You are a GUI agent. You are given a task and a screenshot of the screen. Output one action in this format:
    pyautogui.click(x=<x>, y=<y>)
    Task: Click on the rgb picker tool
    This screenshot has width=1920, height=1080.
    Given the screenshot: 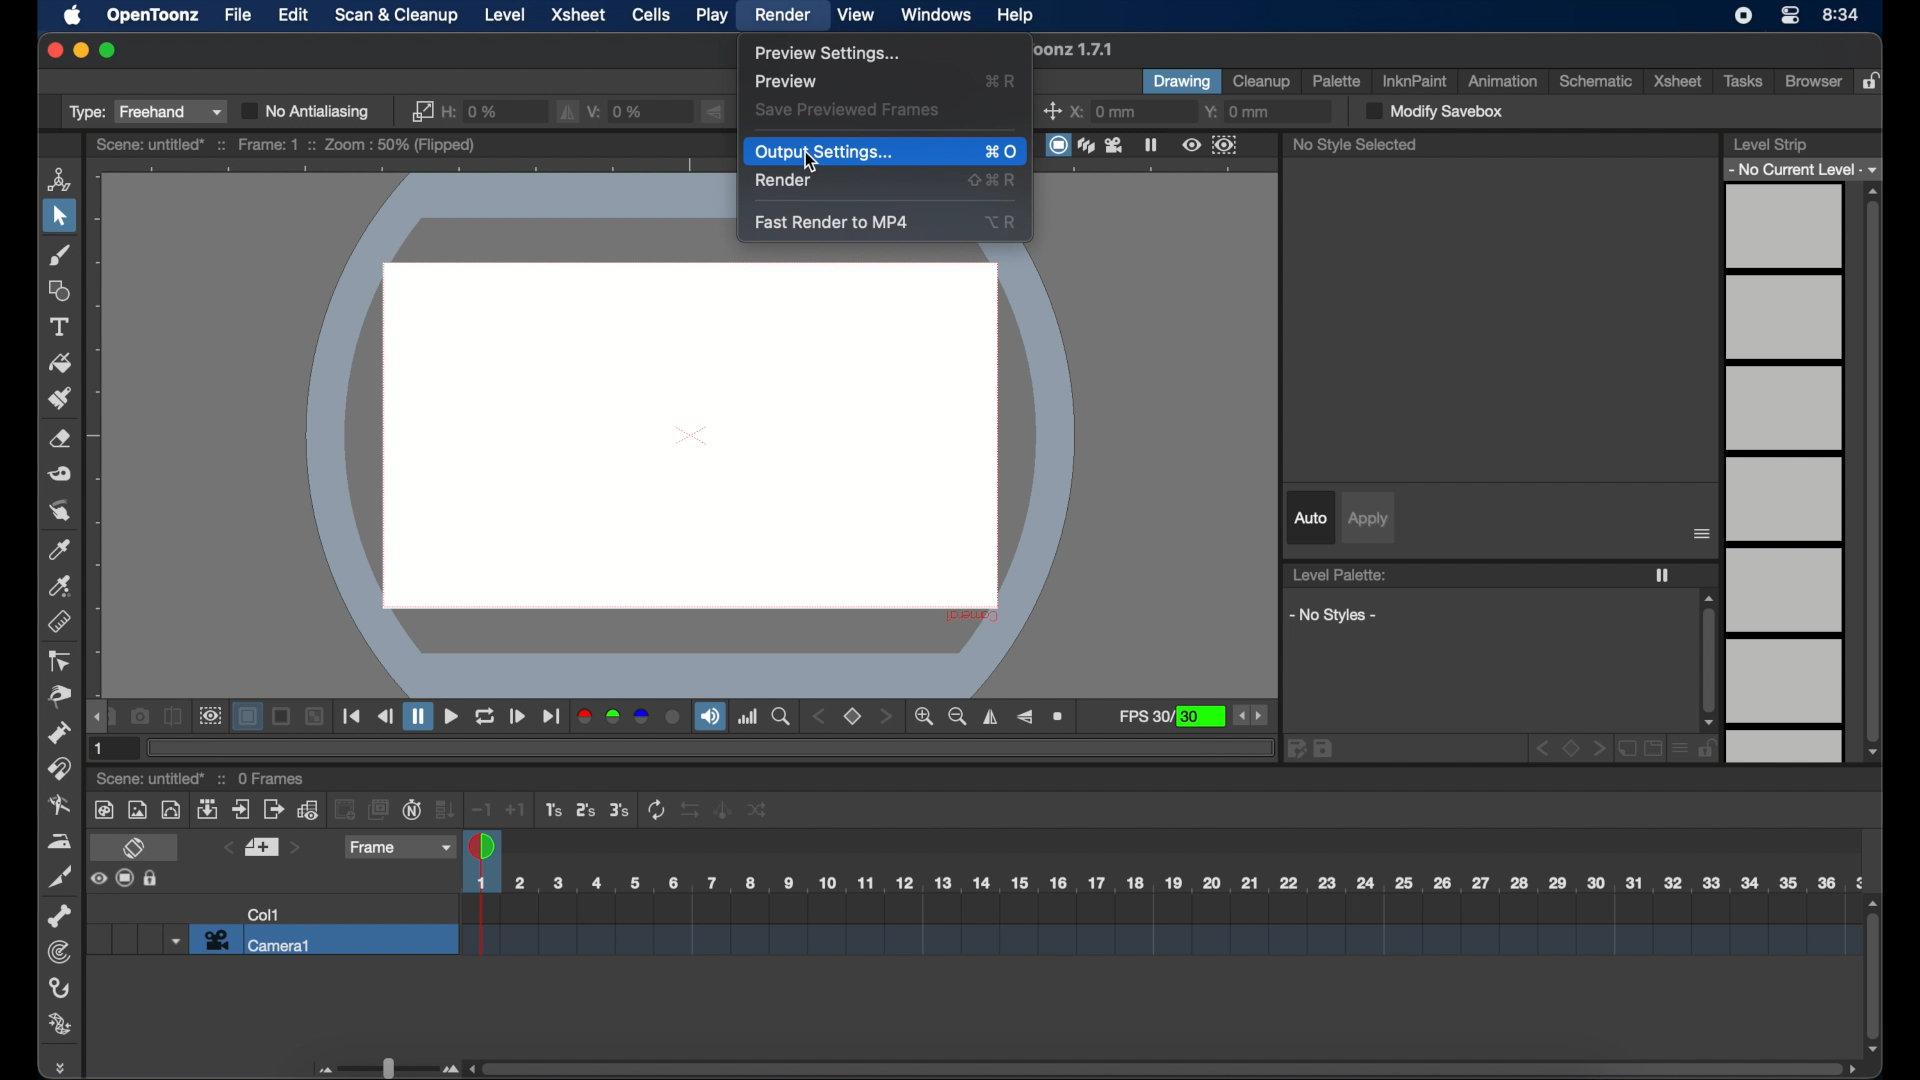 What is the action you would take?
    pyautogui.click(x=61, y=586)
    